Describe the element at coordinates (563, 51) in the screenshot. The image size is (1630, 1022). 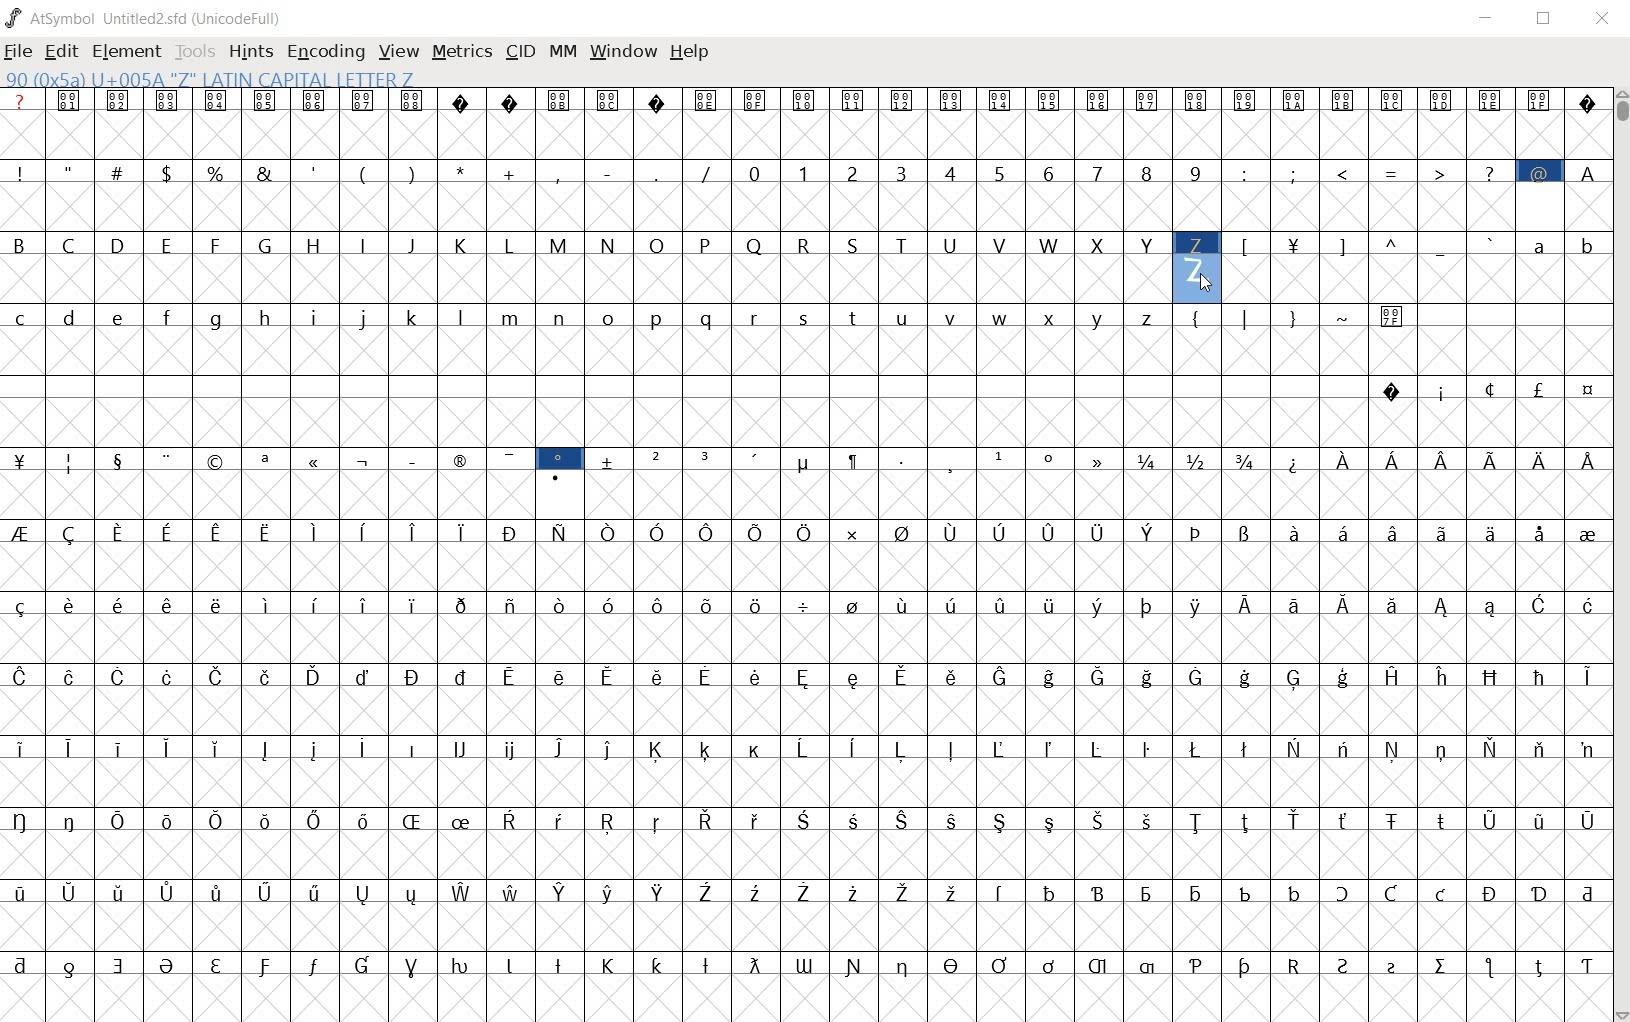
I see `mm` at that location.